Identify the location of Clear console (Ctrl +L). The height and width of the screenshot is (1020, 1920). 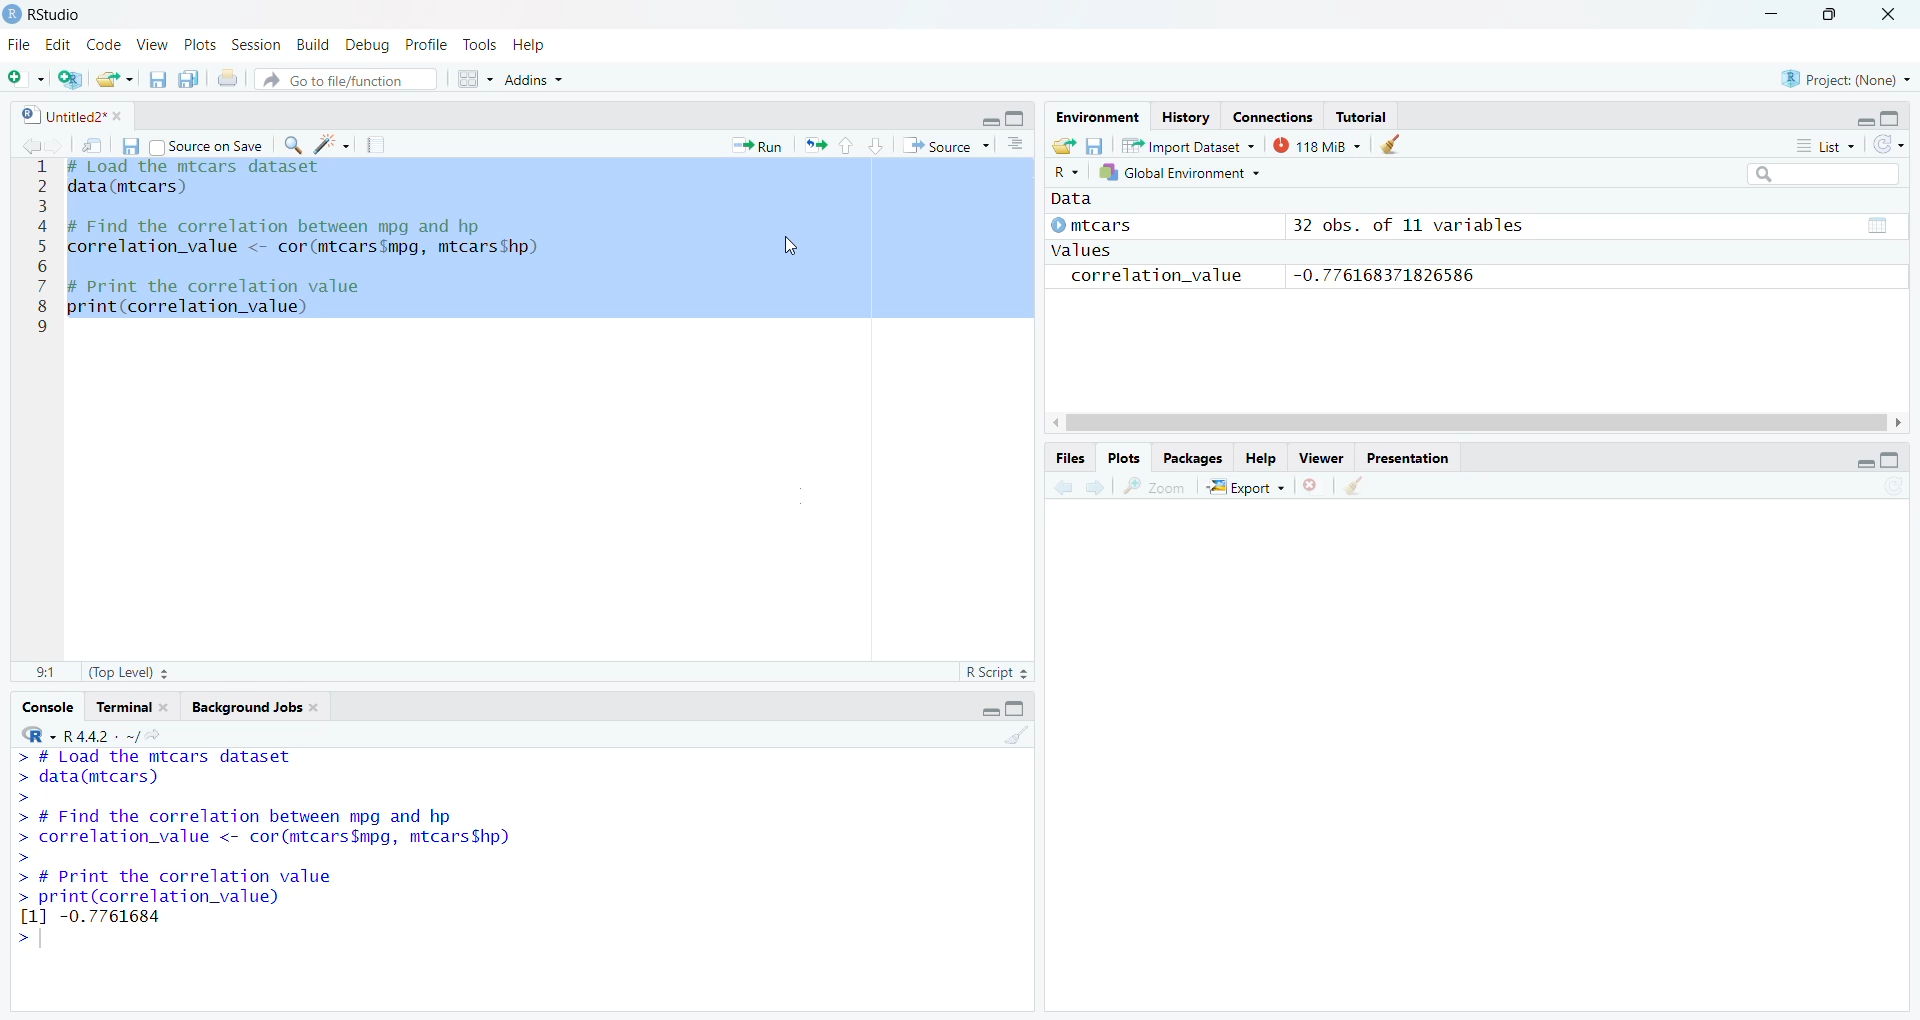
(1398, 144).